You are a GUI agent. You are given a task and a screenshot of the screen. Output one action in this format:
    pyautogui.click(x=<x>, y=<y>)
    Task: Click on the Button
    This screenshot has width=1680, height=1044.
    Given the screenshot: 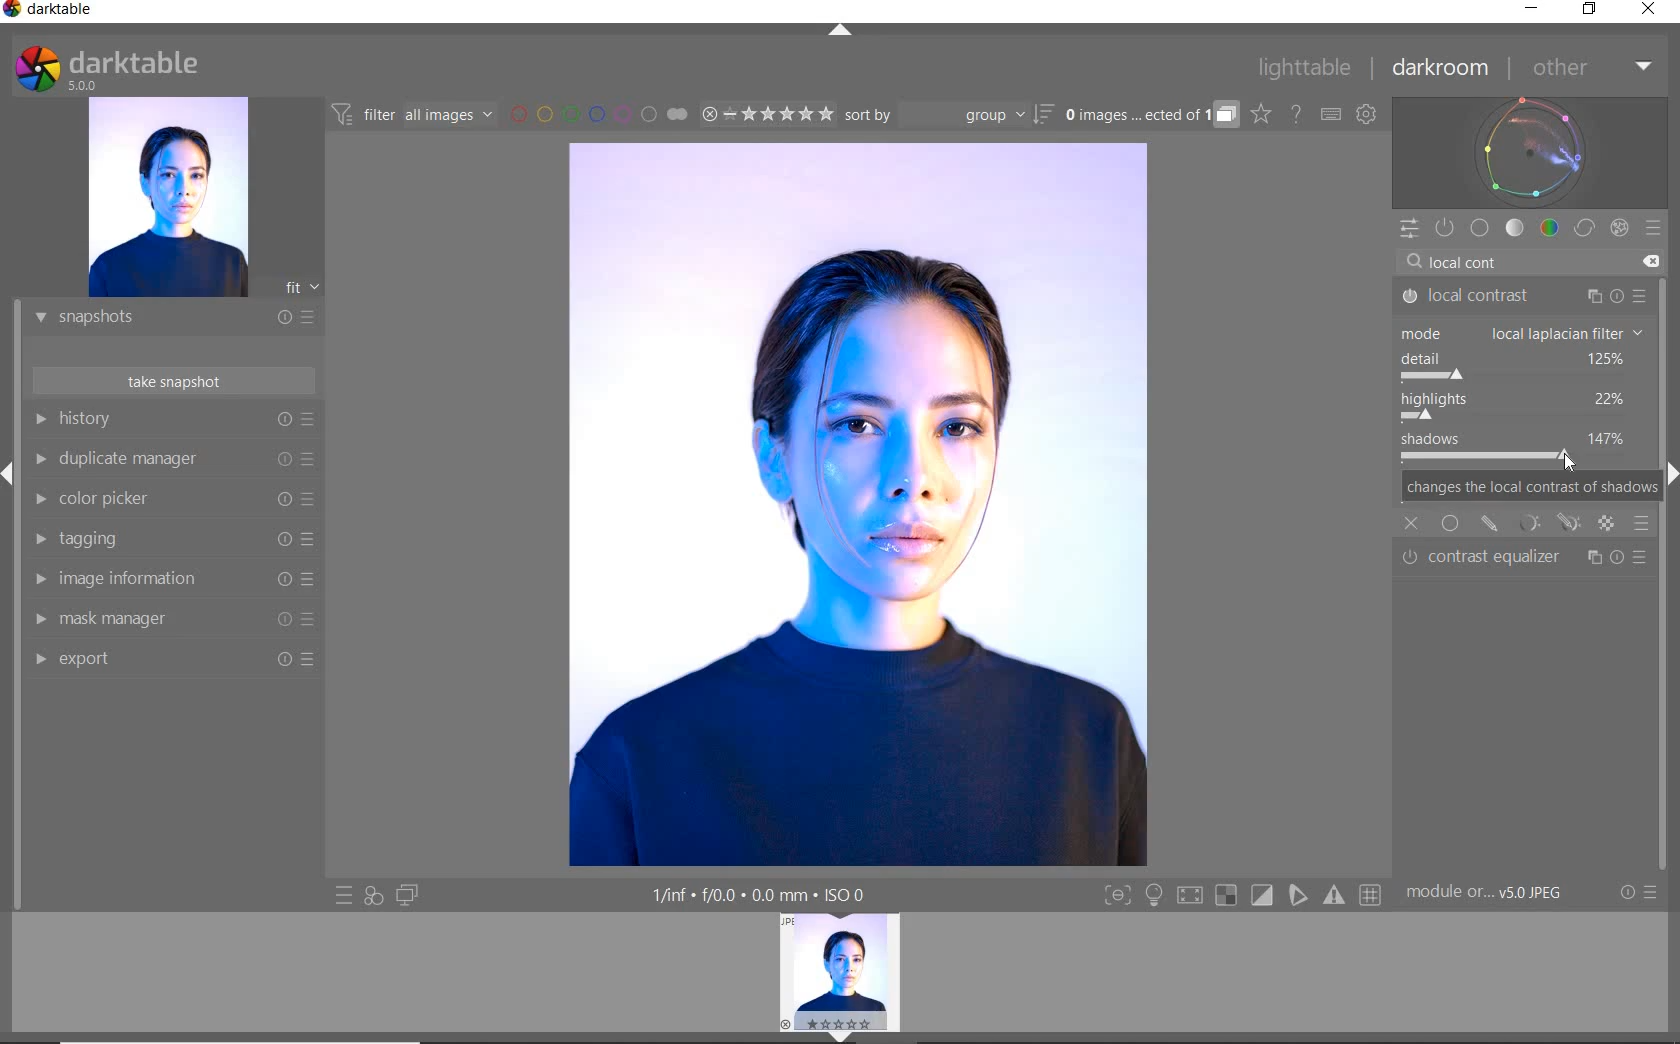 What is the action you would take?
    pyautogui.click(x=1263, y=896)
    